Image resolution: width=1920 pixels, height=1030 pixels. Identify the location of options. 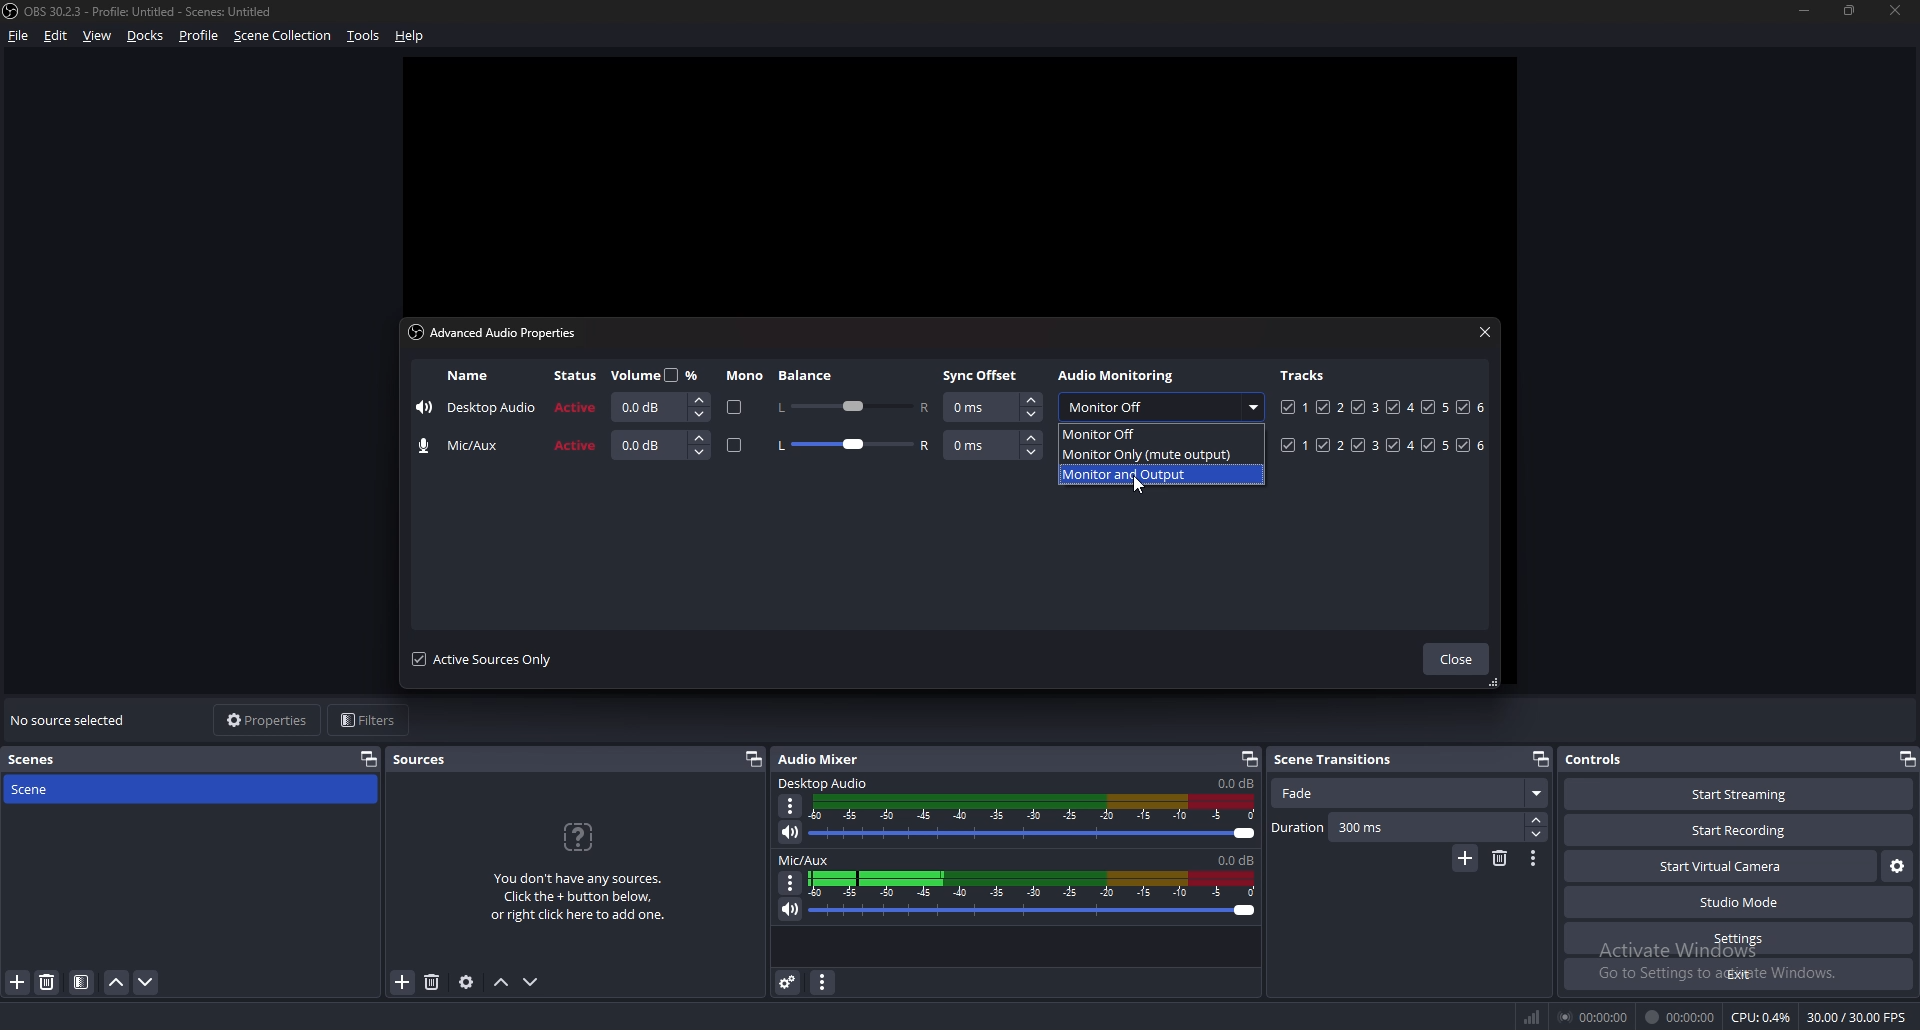
(791, 882).